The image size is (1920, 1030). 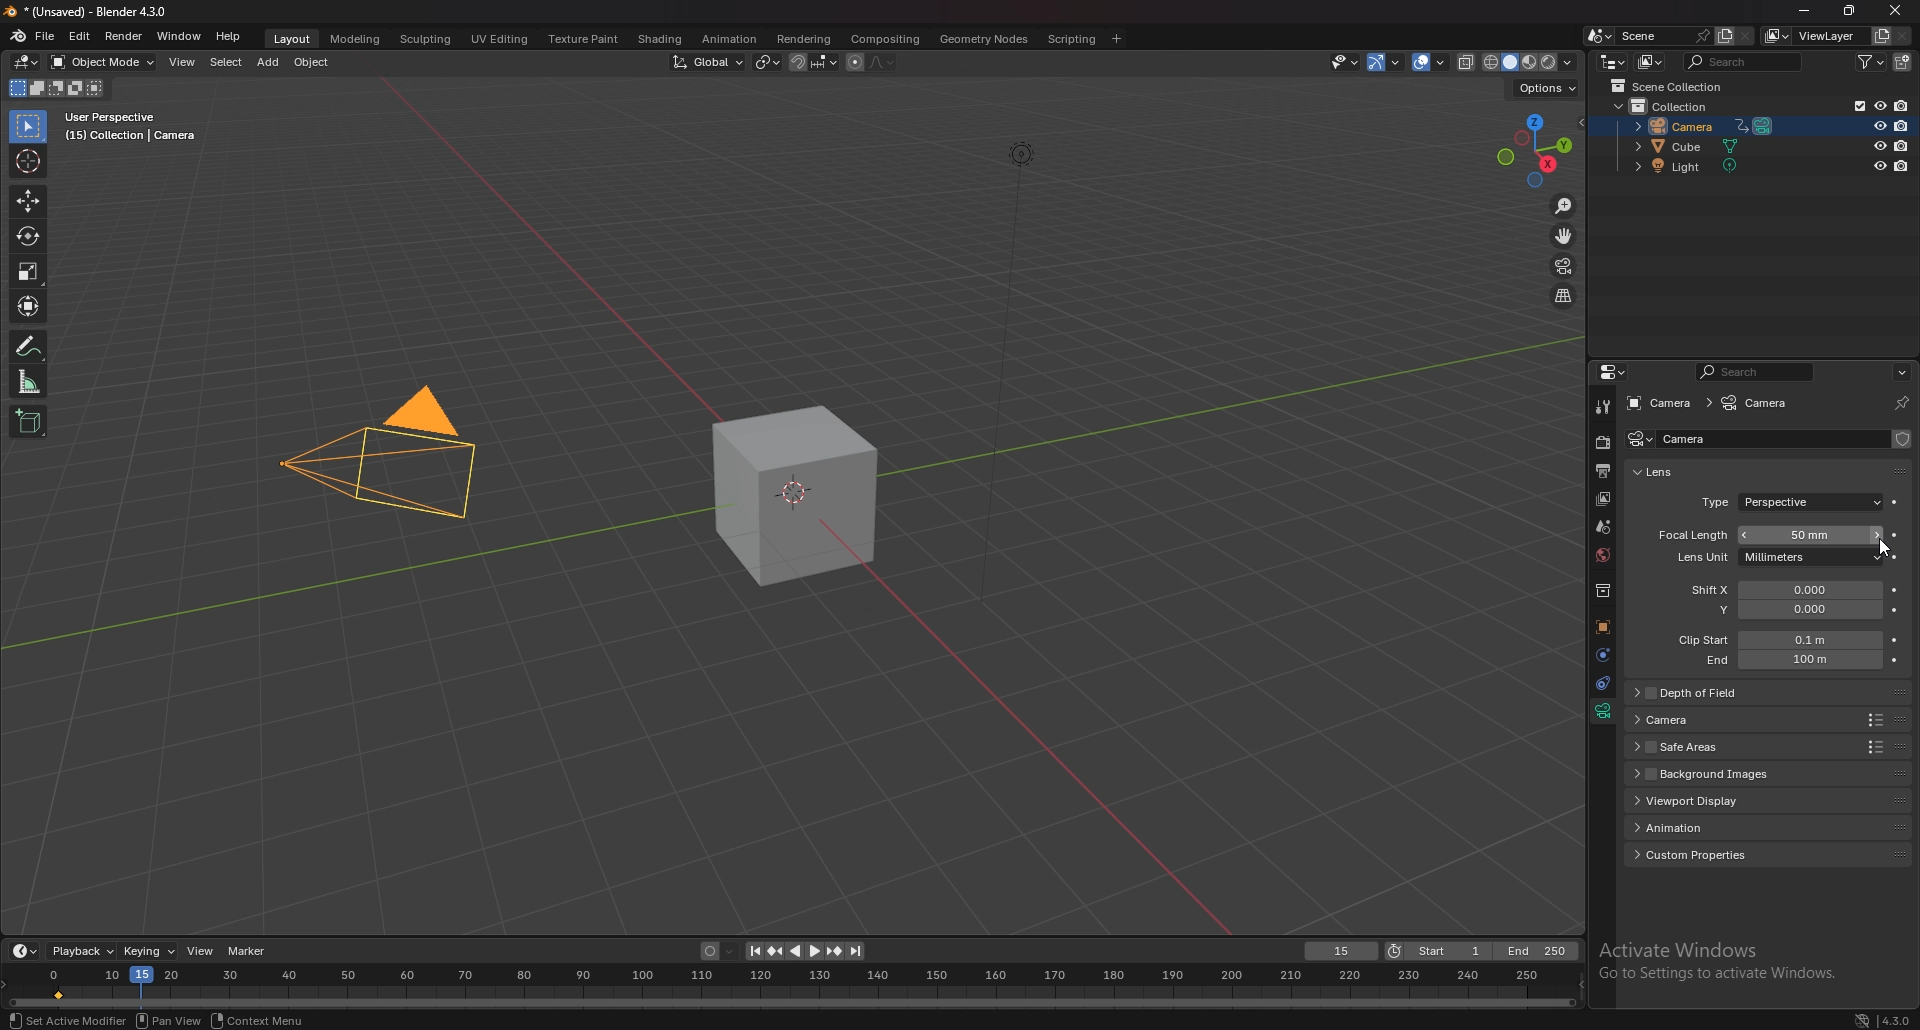 I want to click on camera, so click(x=379, y=464).